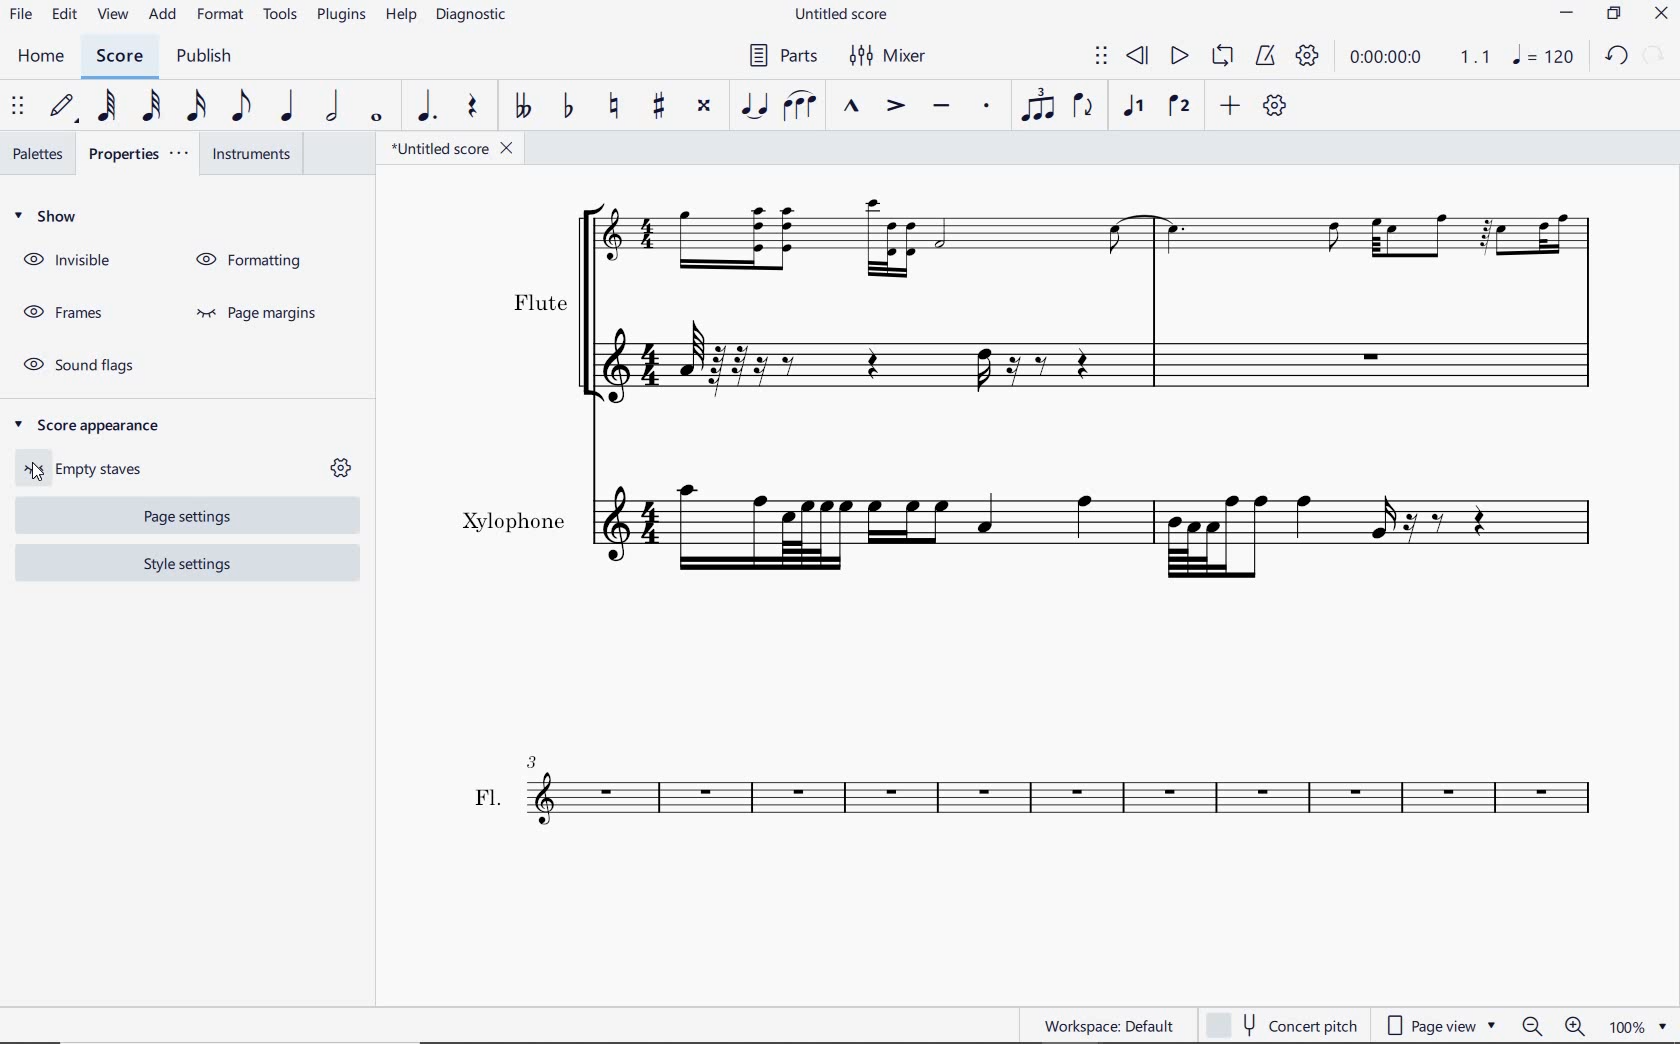  What do you see at coordinates (341, 469) in the screenshot?
I see `settings` at bounding box center [341, 469].